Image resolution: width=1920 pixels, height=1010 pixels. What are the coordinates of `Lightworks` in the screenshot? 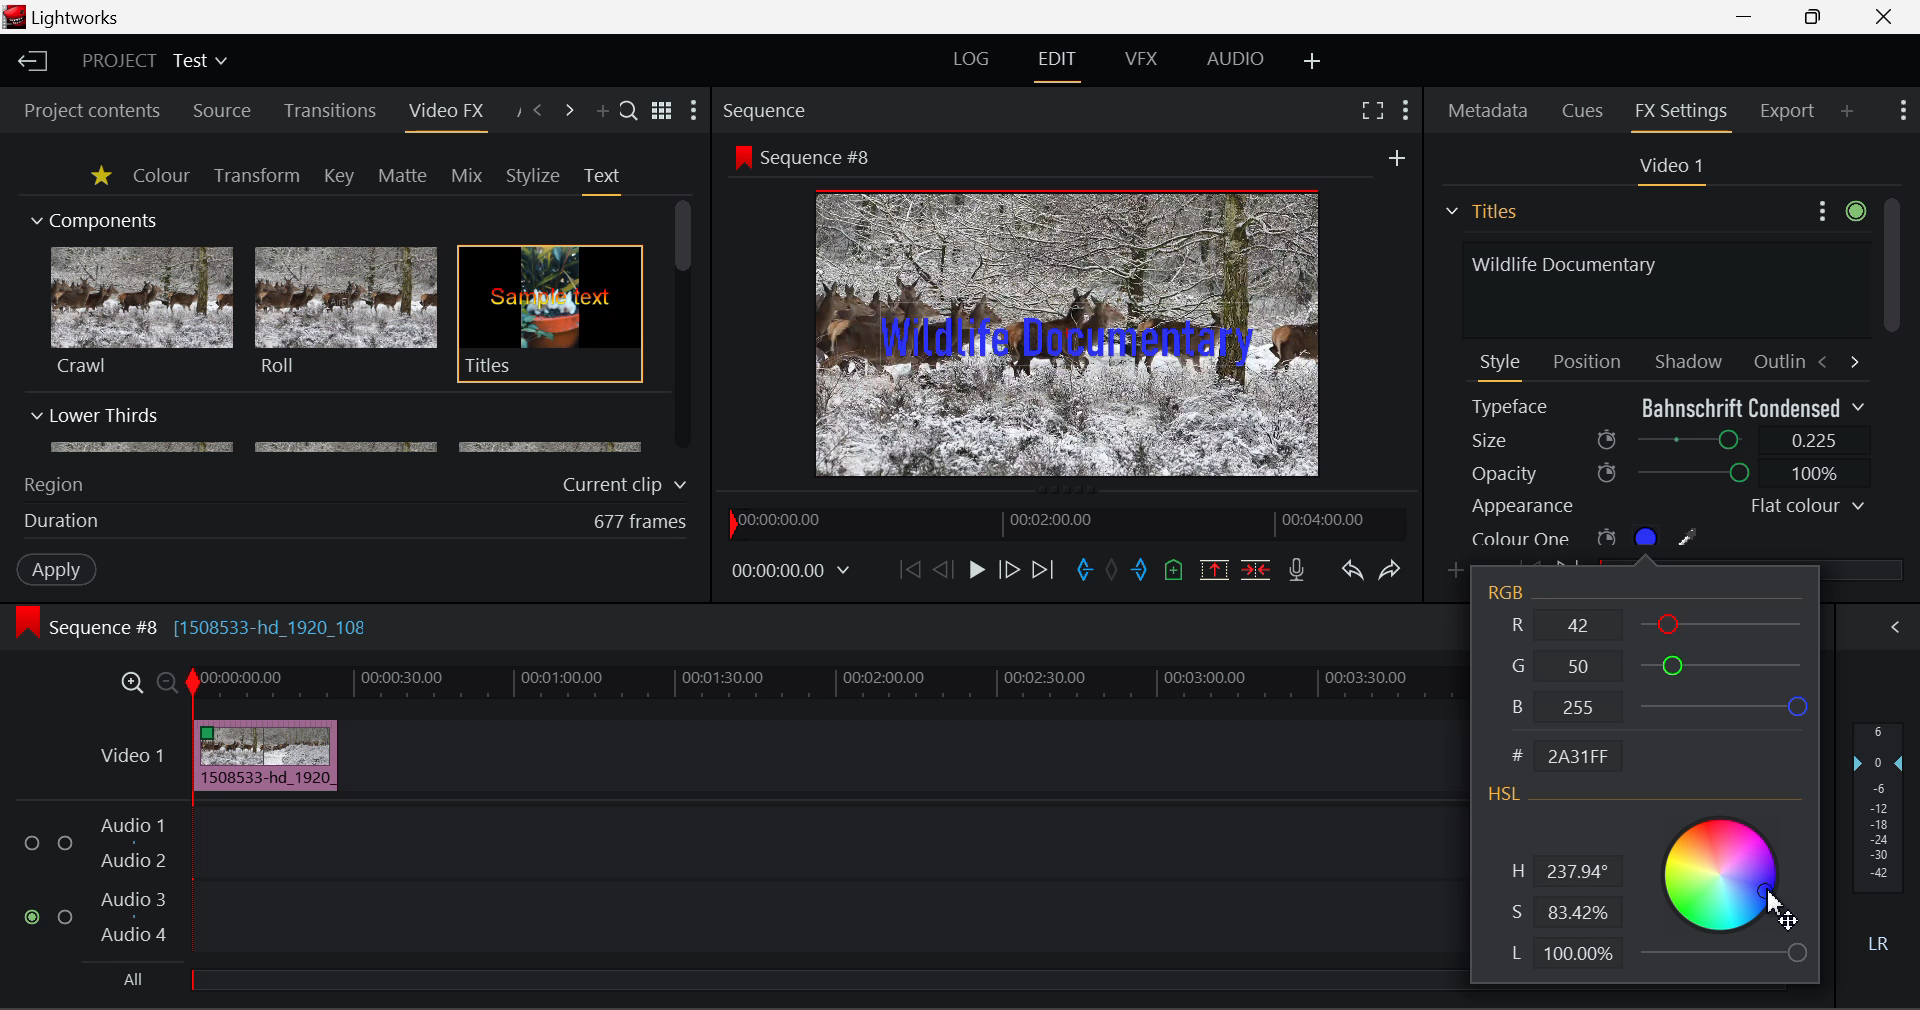 It's located at (78, 17).